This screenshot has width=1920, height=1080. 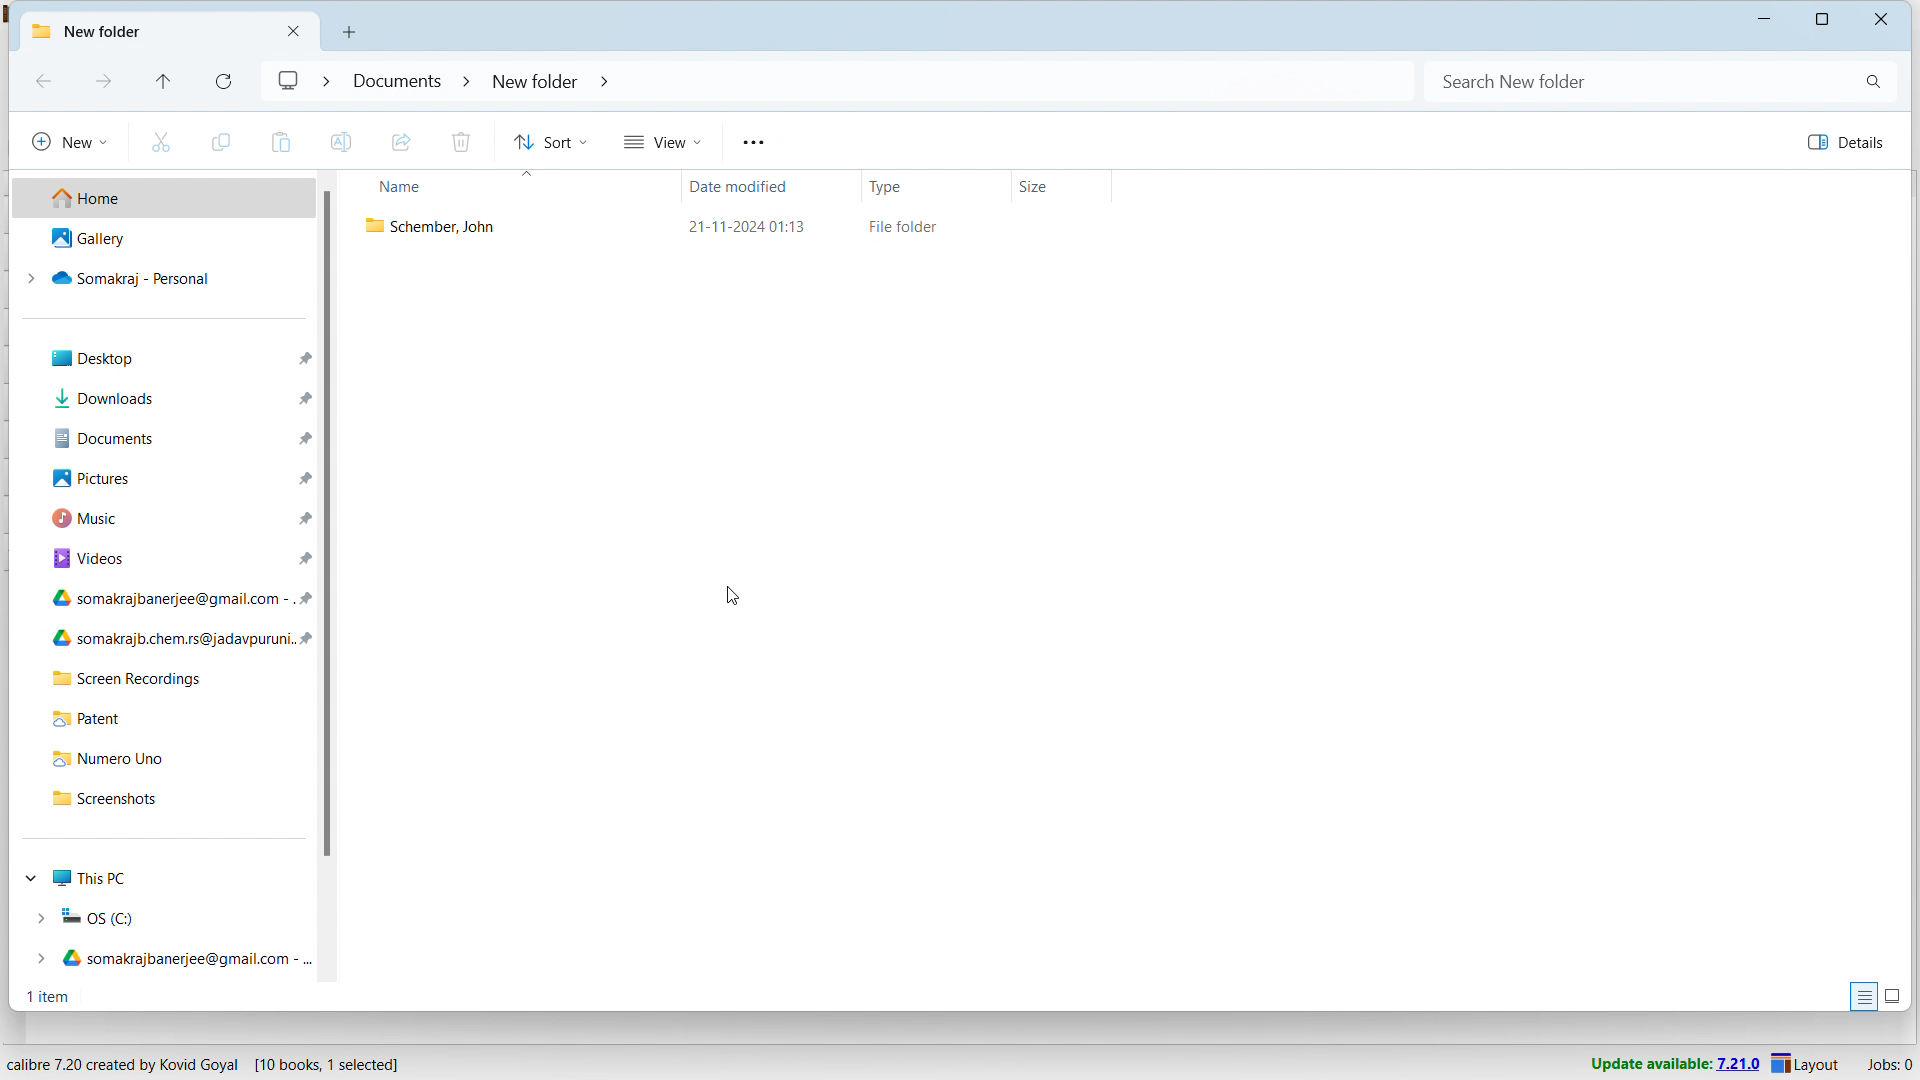 What do you see at coordinates (752, 187) in the screenshot?
I see `sort by date modified` at bounding box center [752, 187].